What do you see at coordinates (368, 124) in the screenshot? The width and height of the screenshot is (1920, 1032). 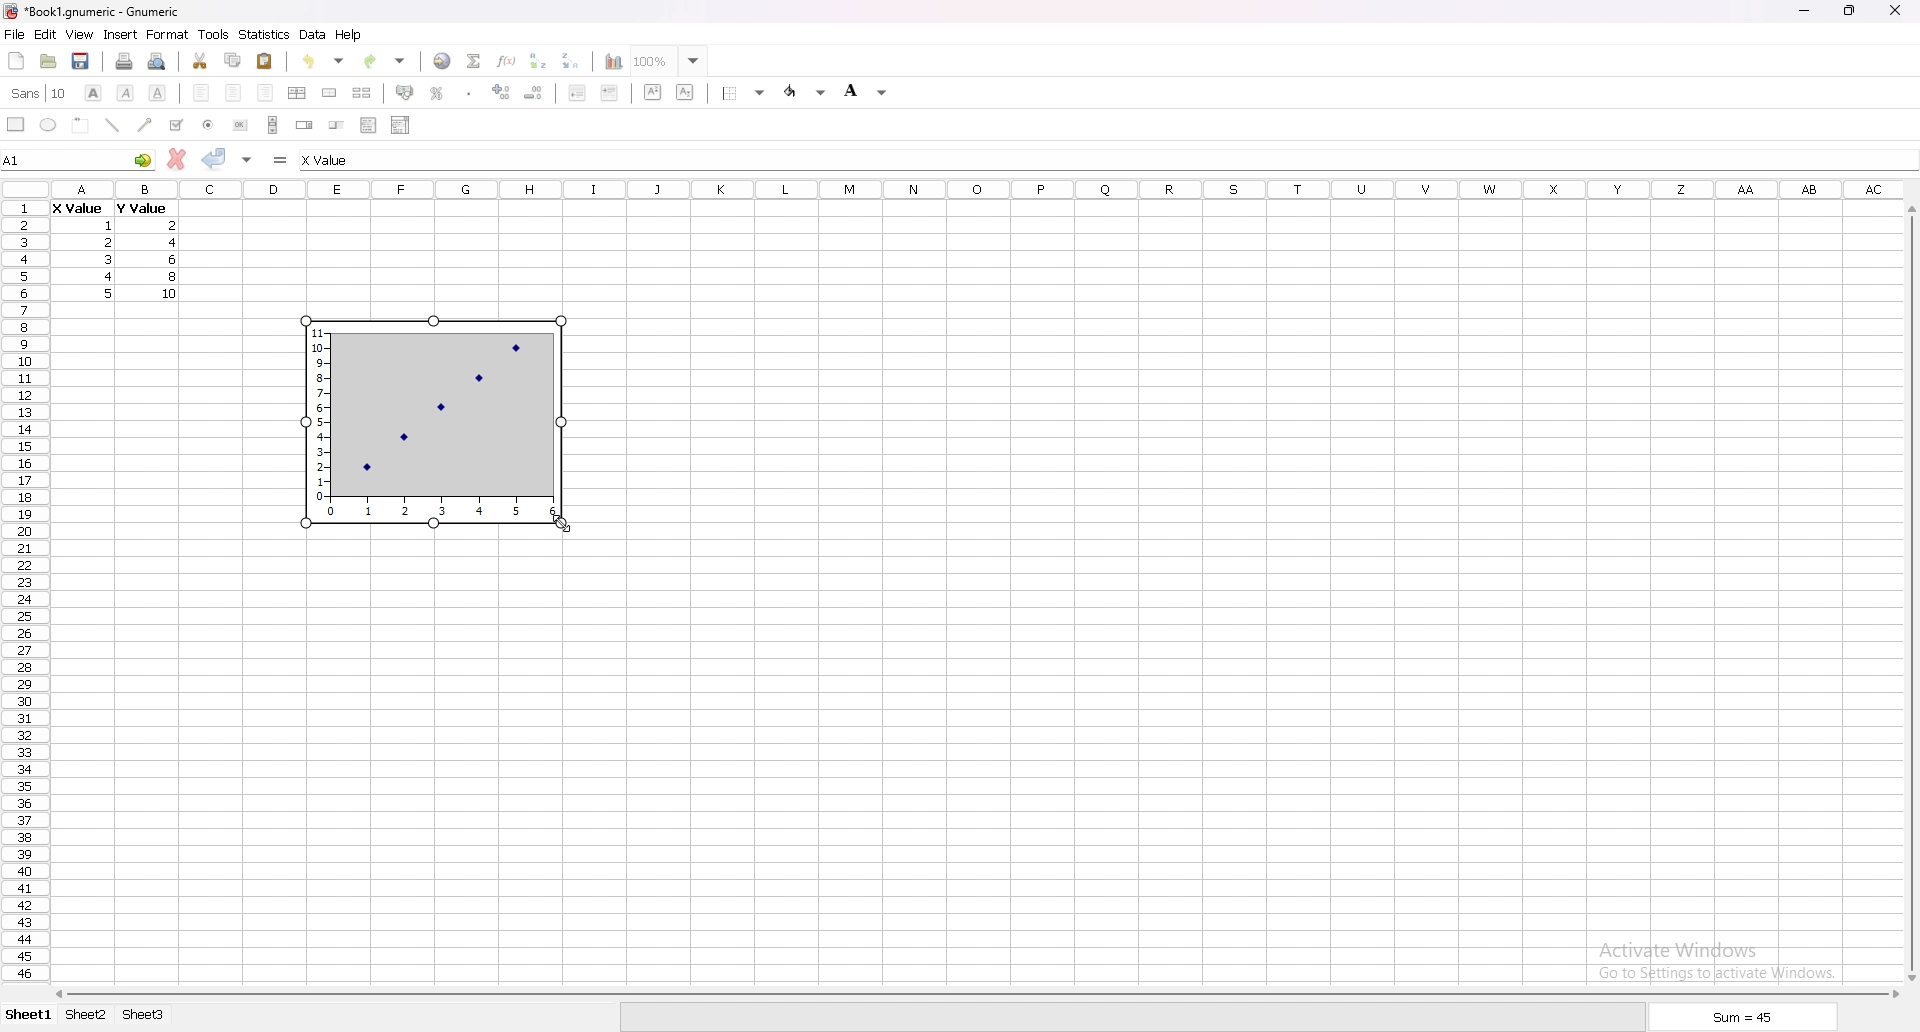 I see `list` at bounding box center [368, 124].